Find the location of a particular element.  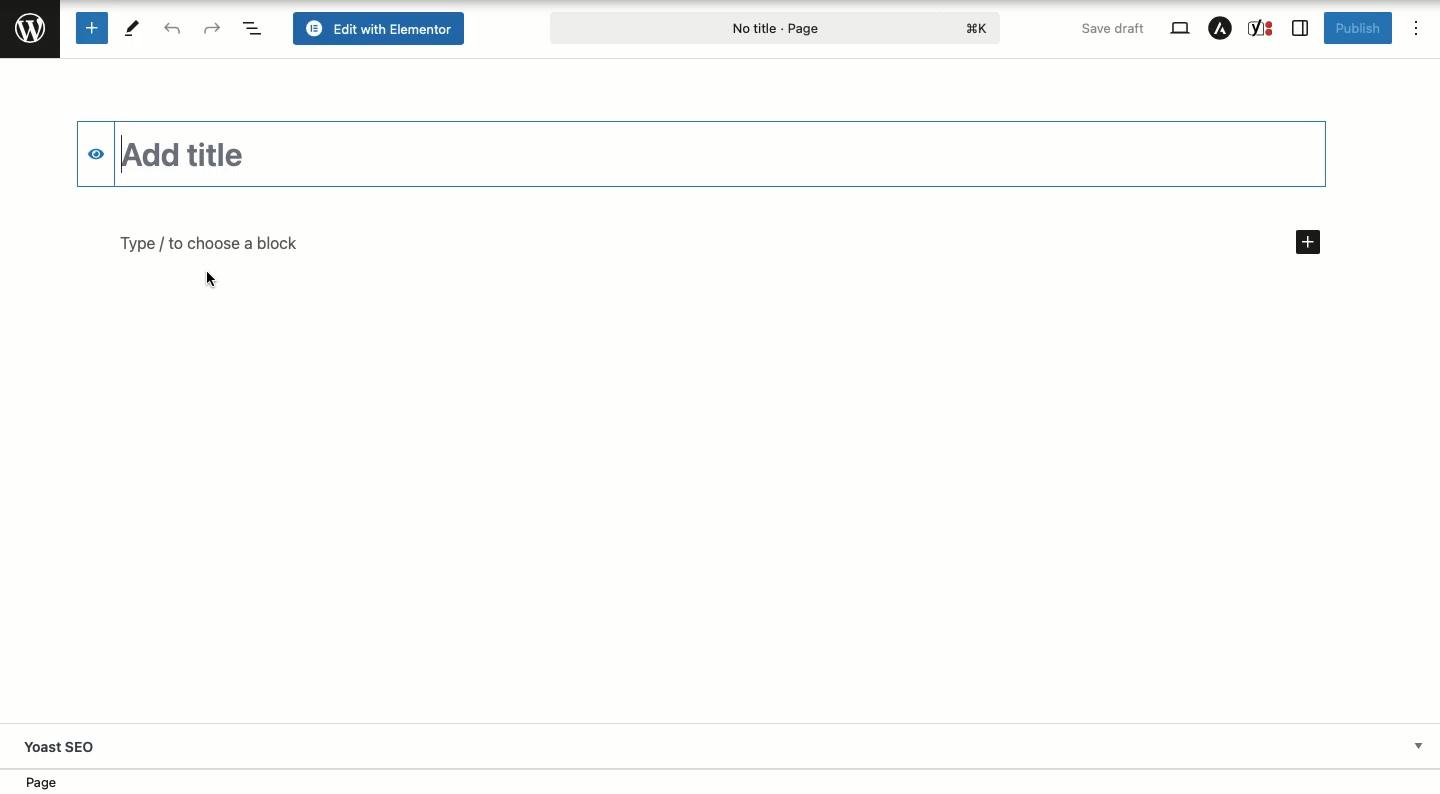

Page - no title is located at coordinates (777, 26).